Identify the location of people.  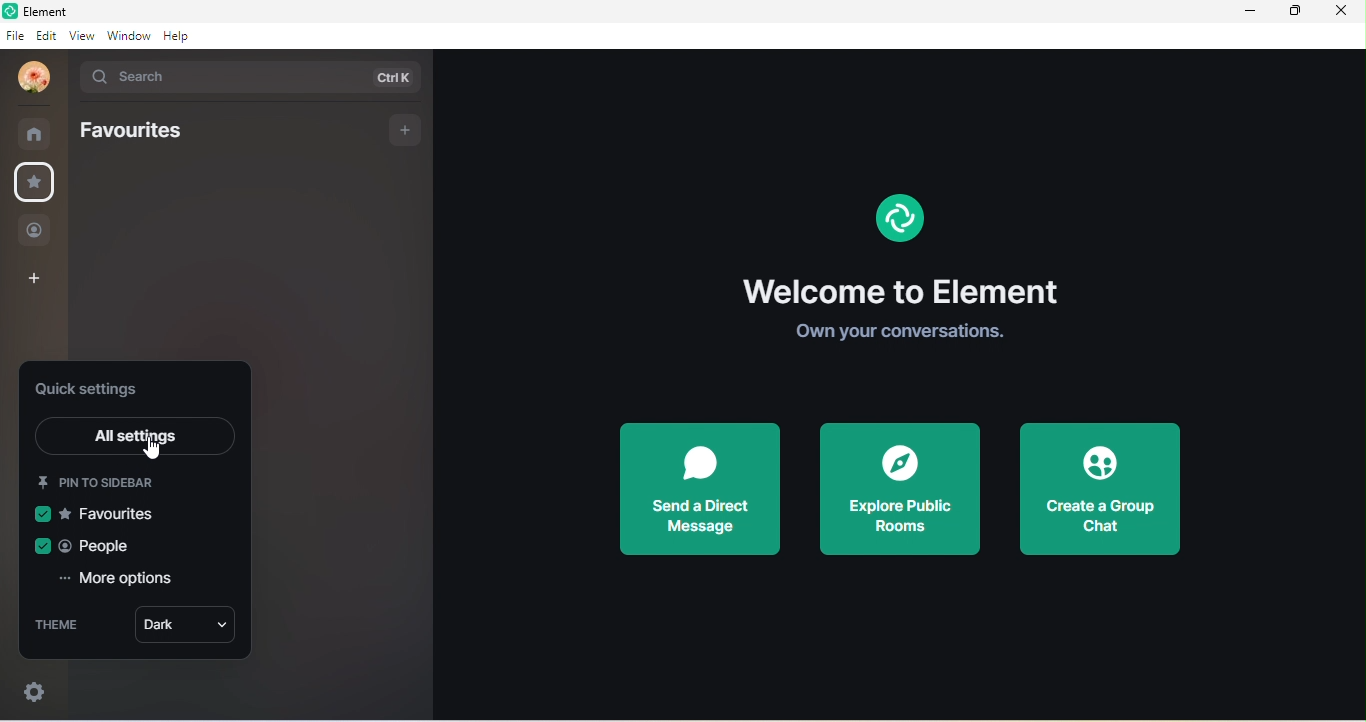
(37, 230).